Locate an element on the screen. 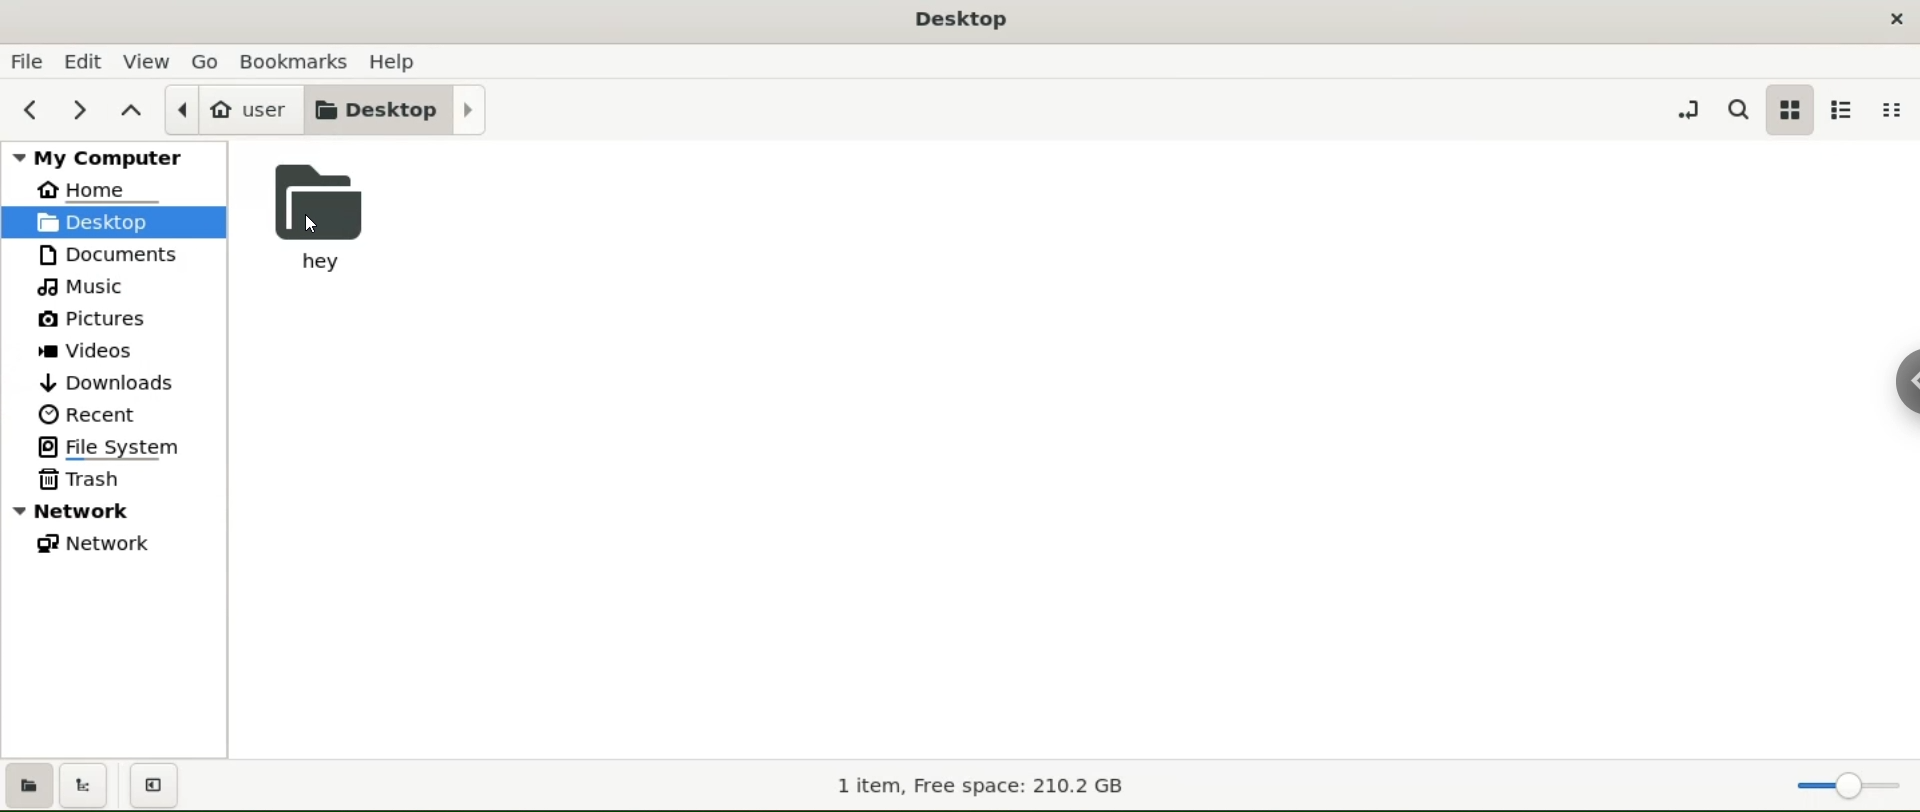 This screenshot has width=1920, height=812. trash is located at coordinates (112, 482).